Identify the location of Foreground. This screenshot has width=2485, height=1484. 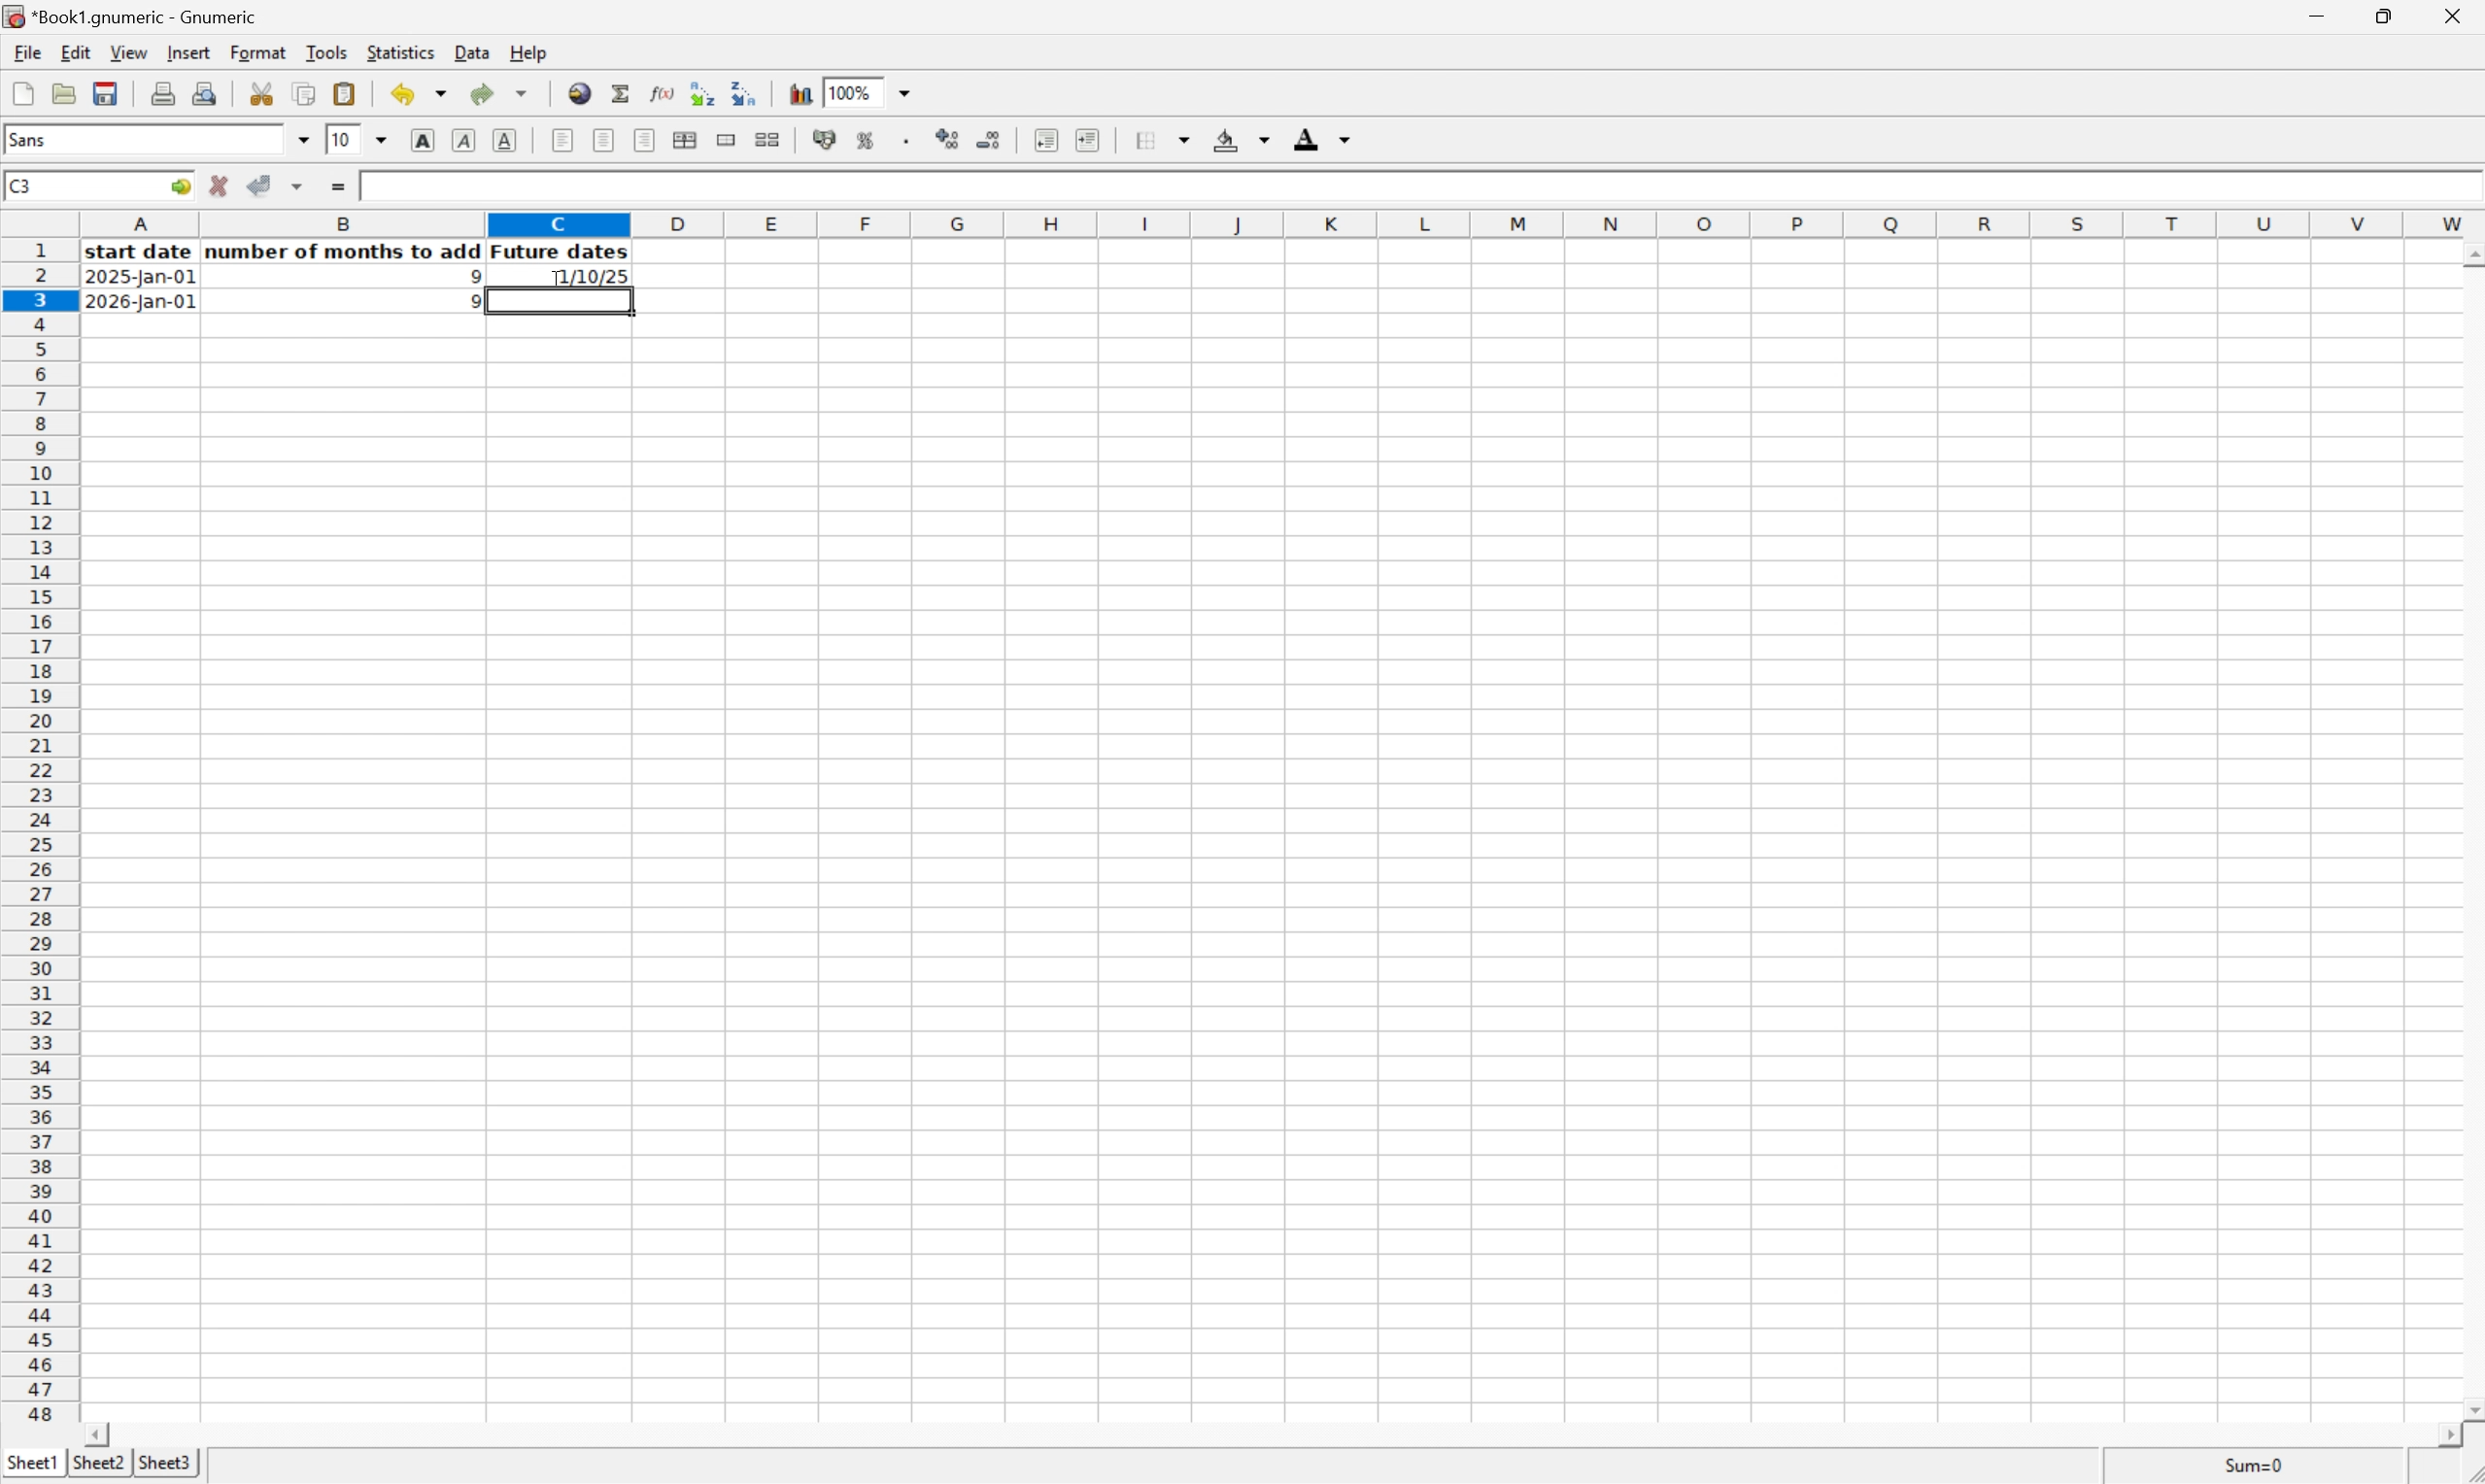
(1325, 138).